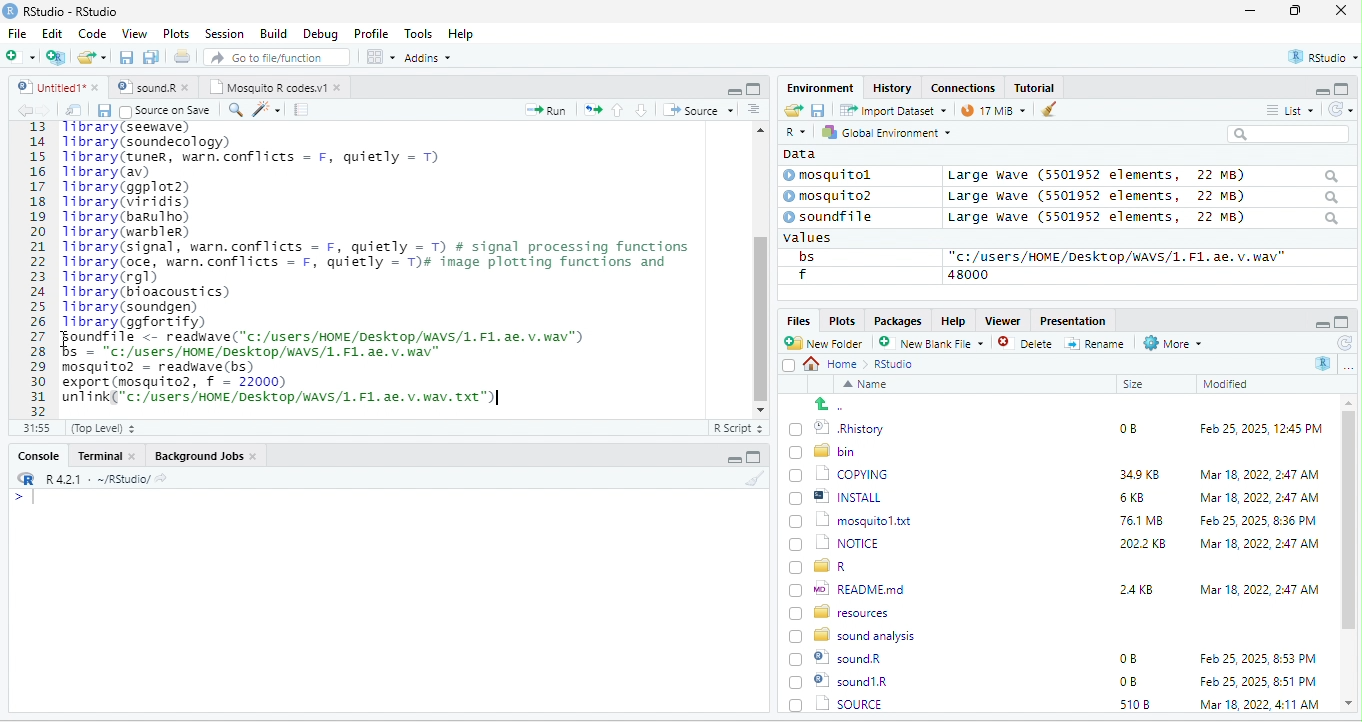  I want to click on minimize, so click(1320, 323).